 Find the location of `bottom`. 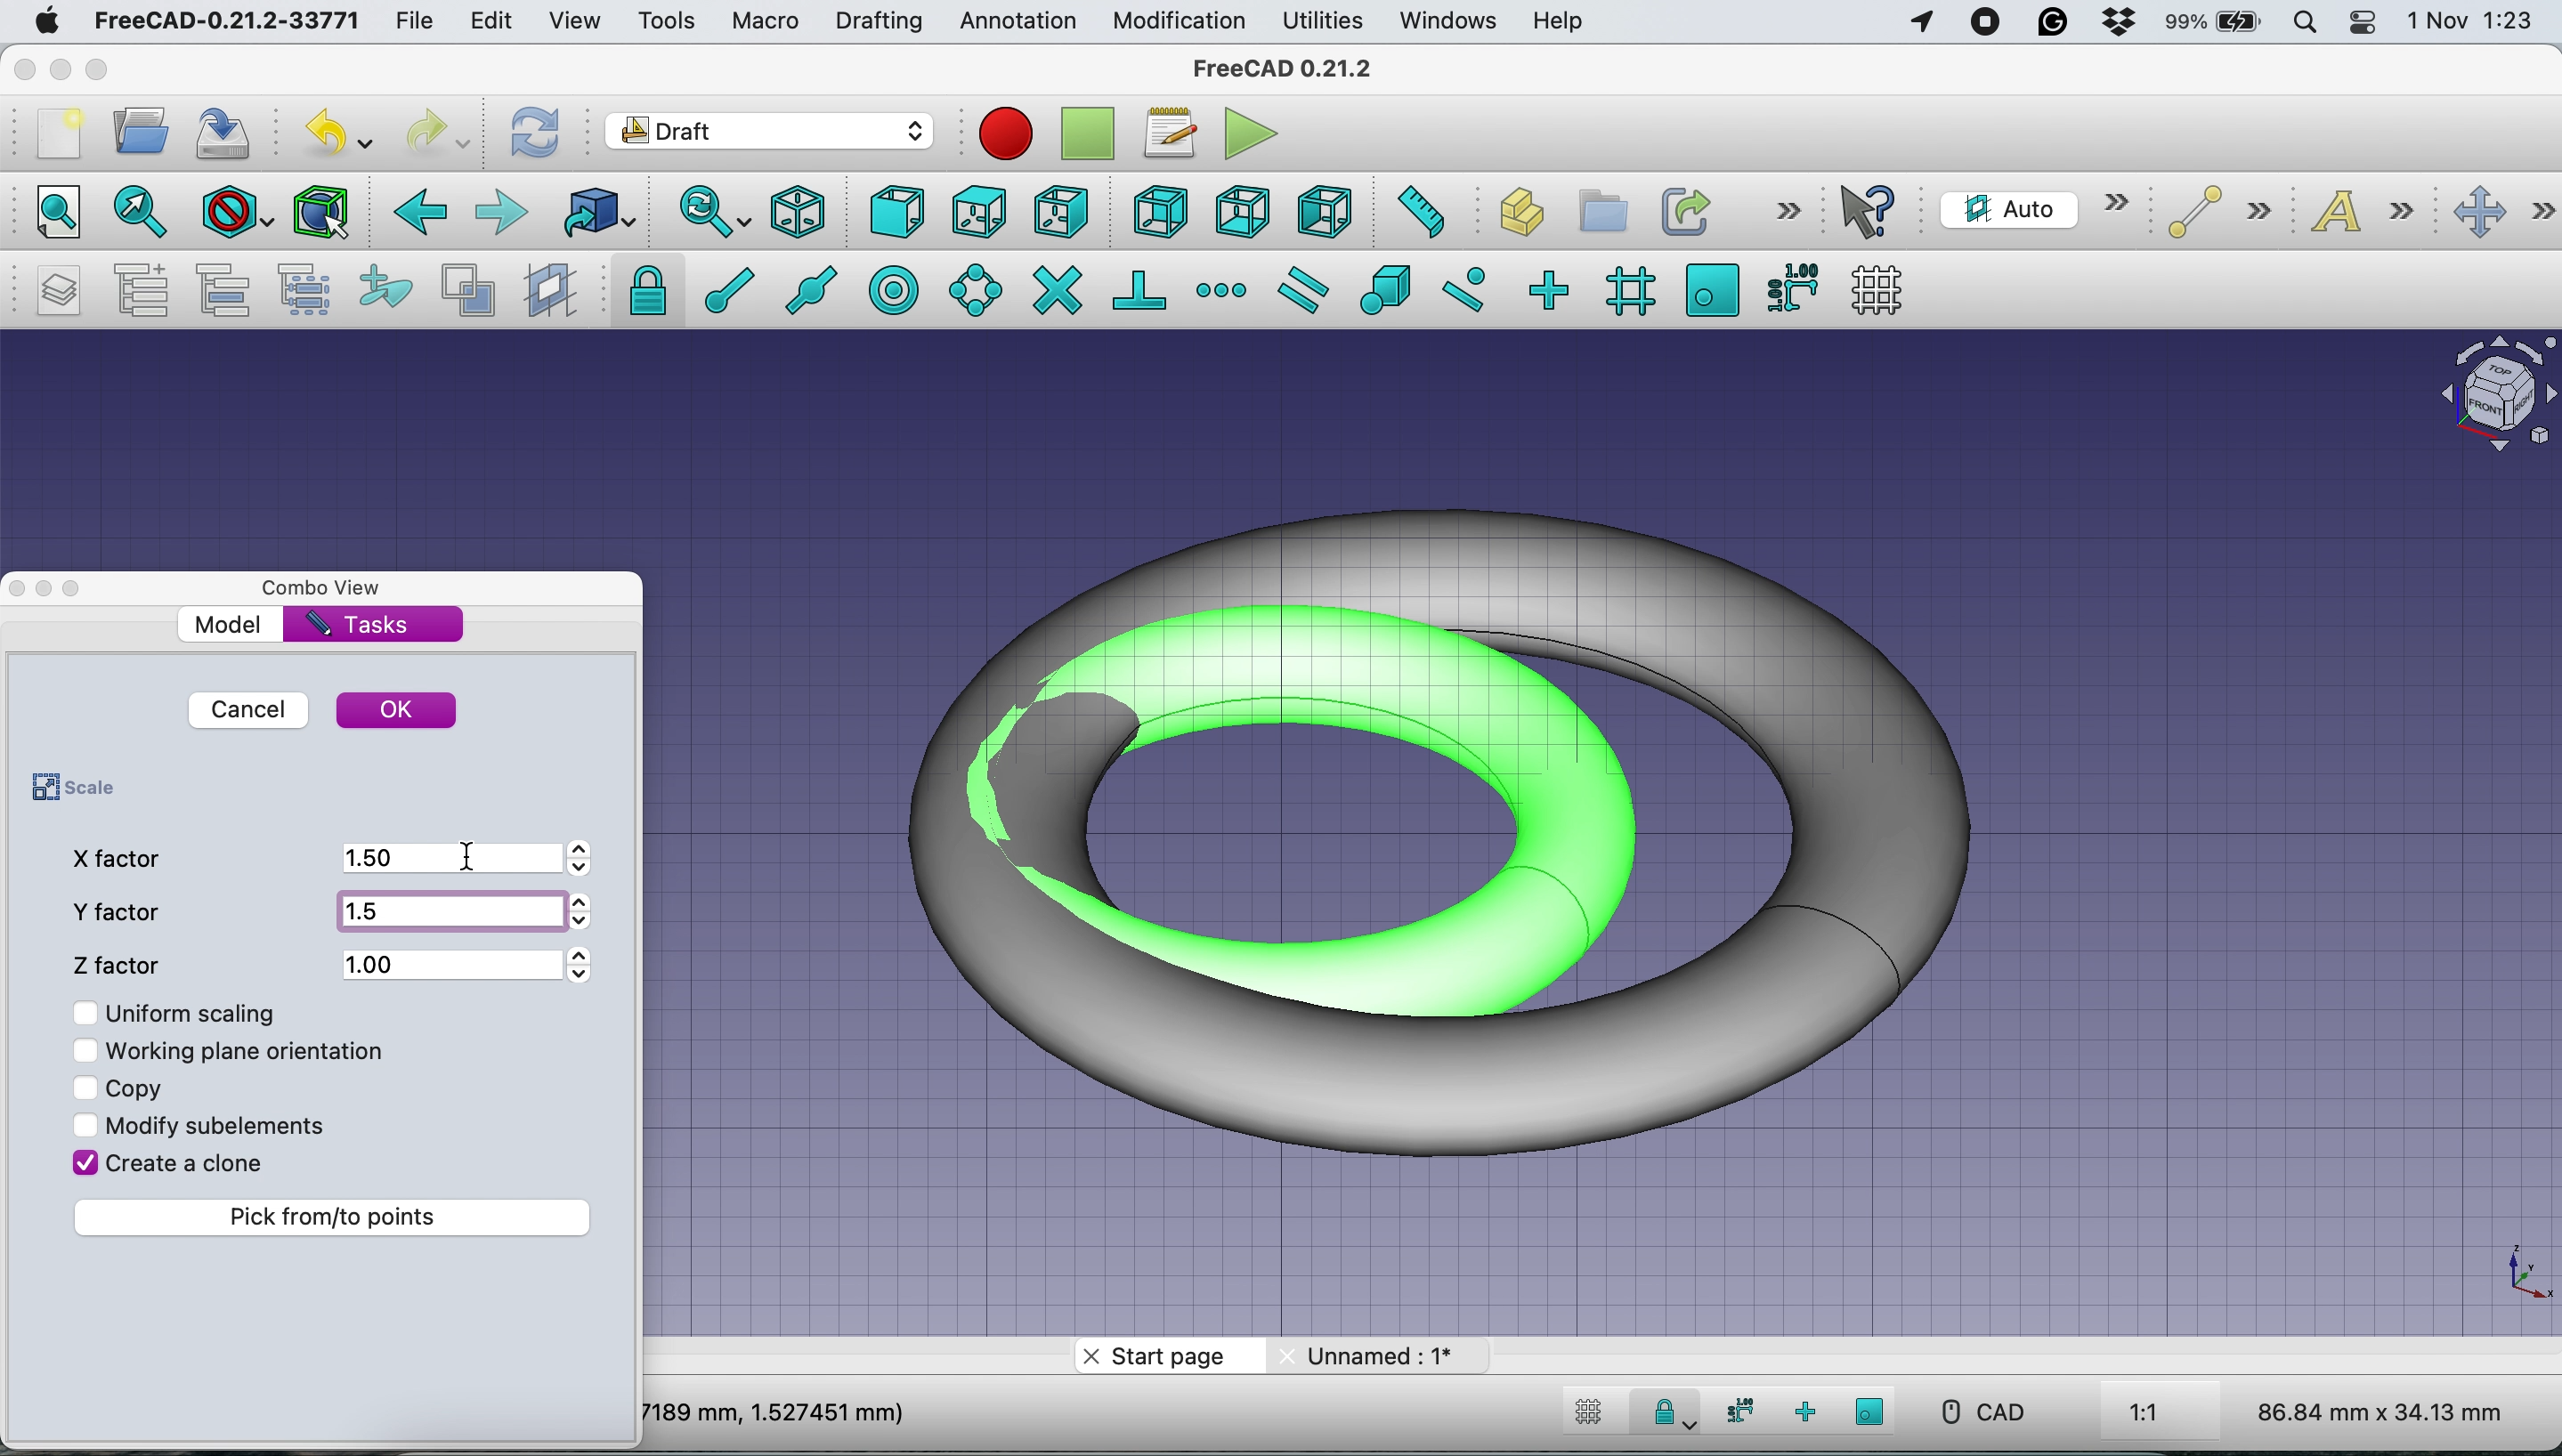

bottom is located at coordinates (1245, 210).